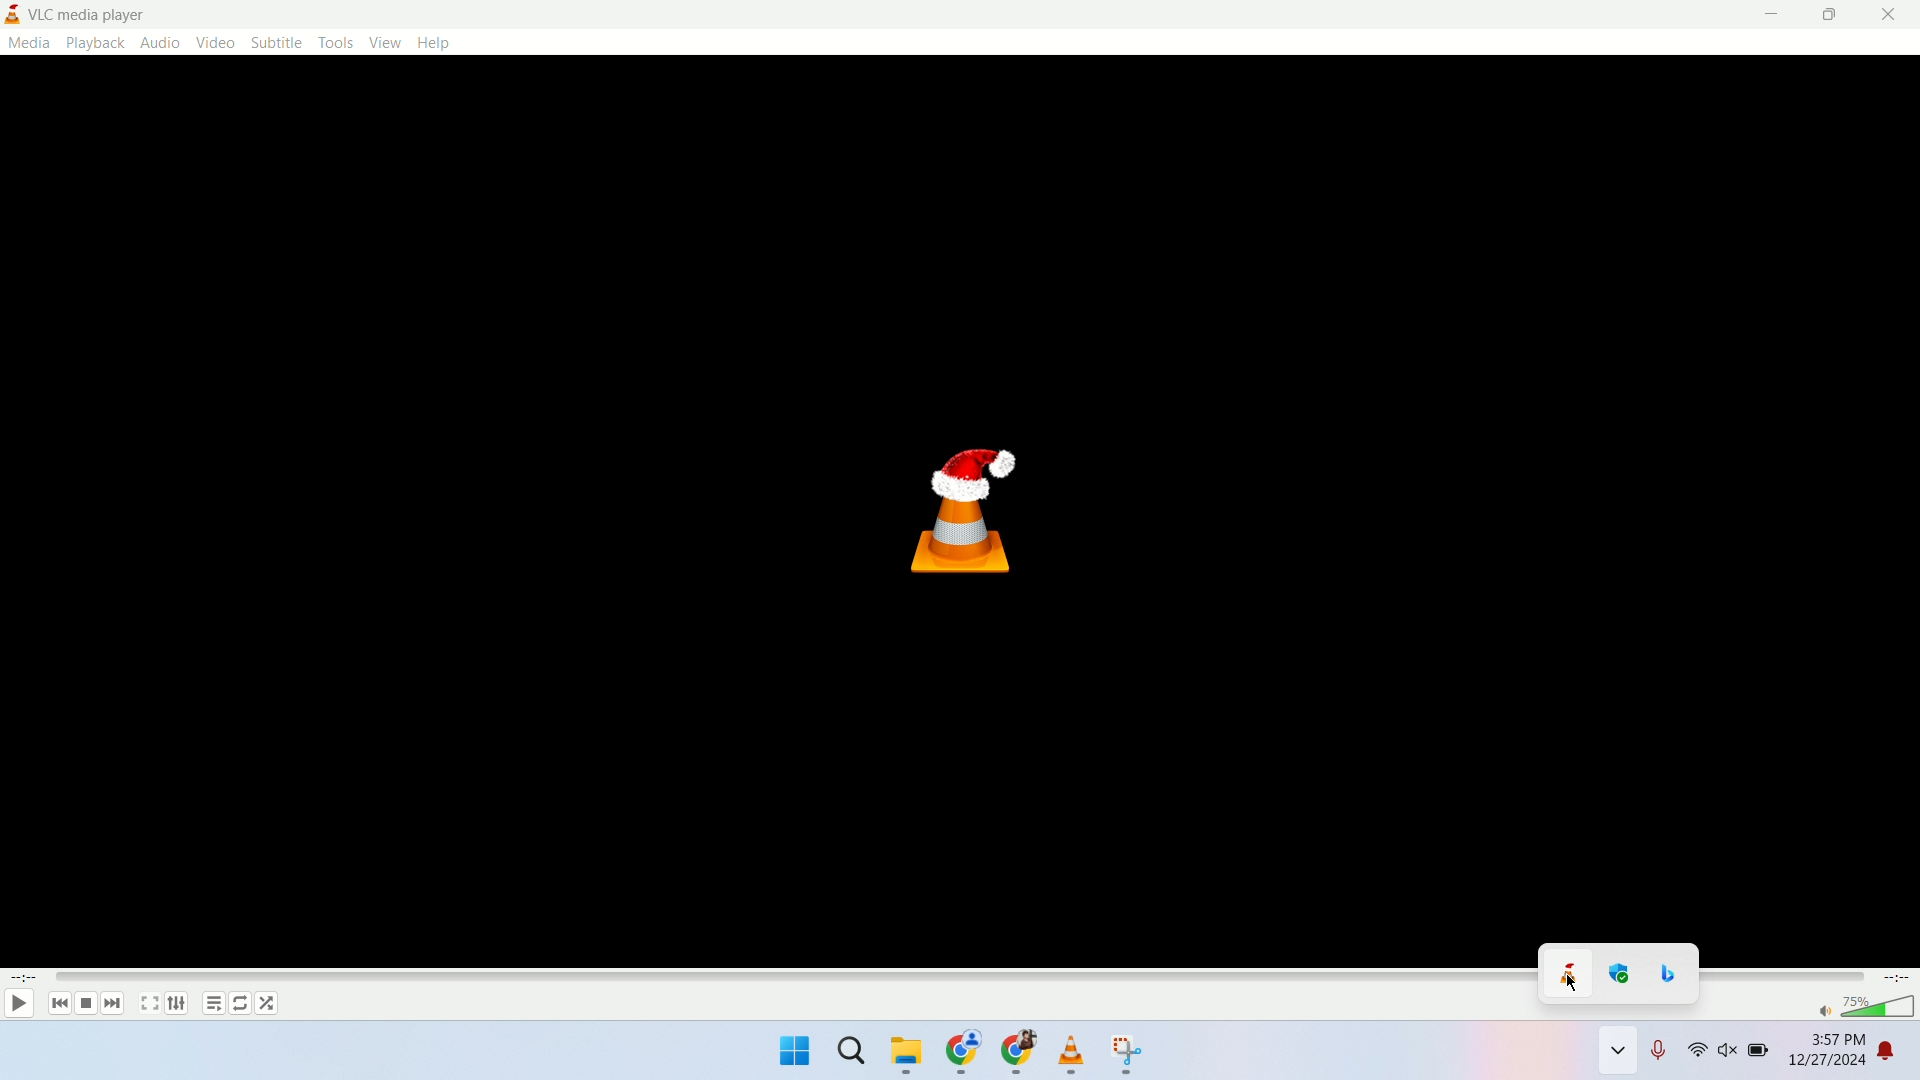 The image size is (1920, 1080). What do you see at coordinates (54, 1004) in the screenshot?
I see `previous track` at bounding box center [54, 1004].